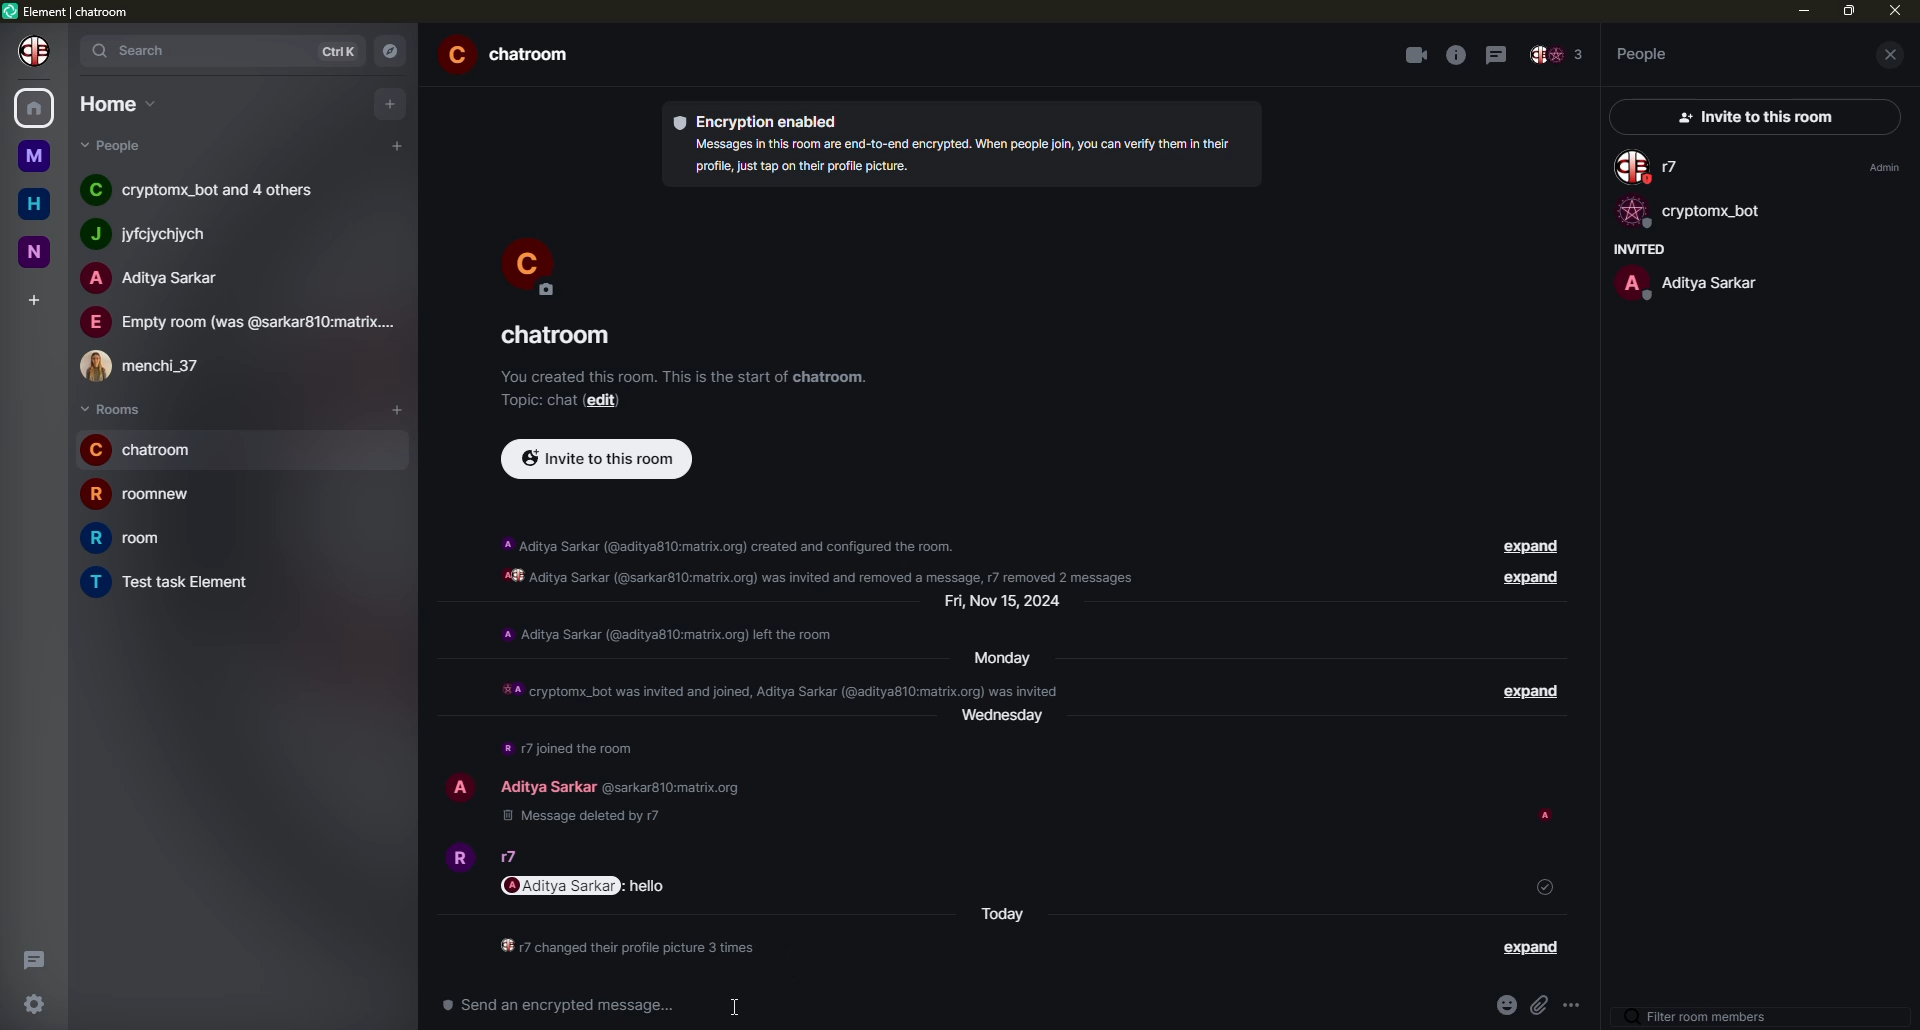 The image size is (1920, 1030). What do you see at coordinates (996, 657) in the screenshot?
I see `day` at bounding box center [996, 657].